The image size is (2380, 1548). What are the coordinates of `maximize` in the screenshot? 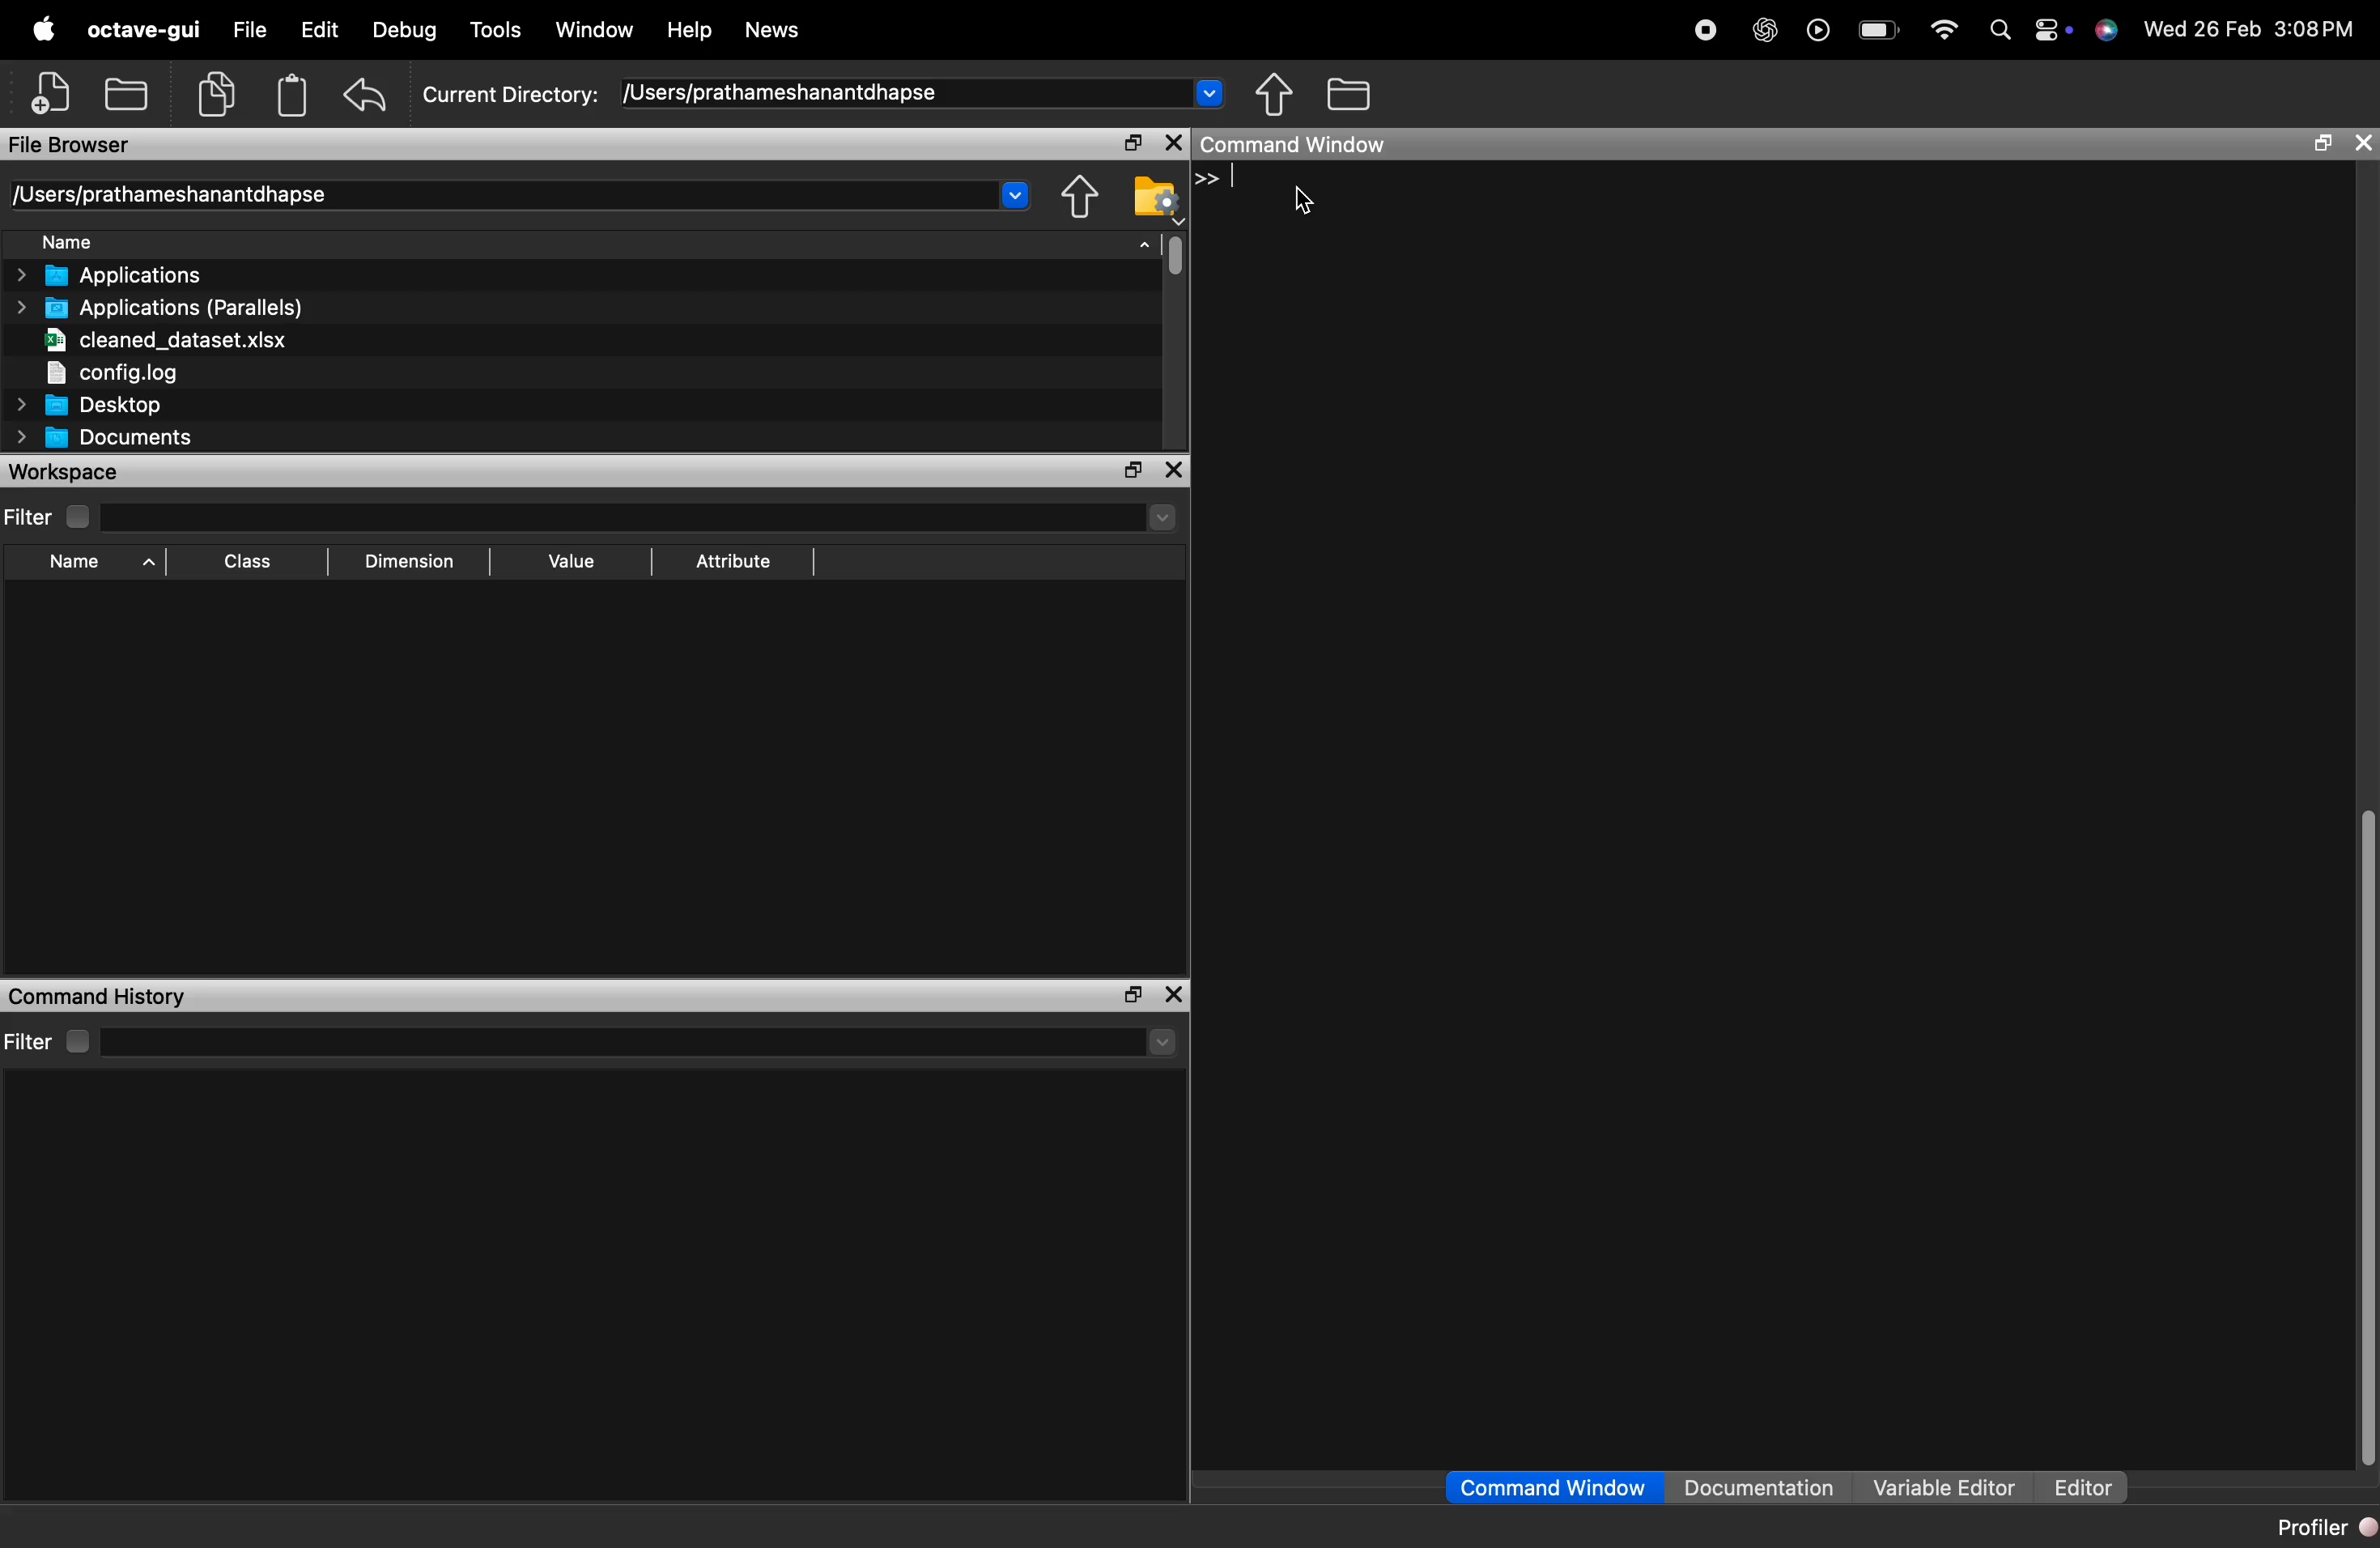 It's located at (2321, 144).